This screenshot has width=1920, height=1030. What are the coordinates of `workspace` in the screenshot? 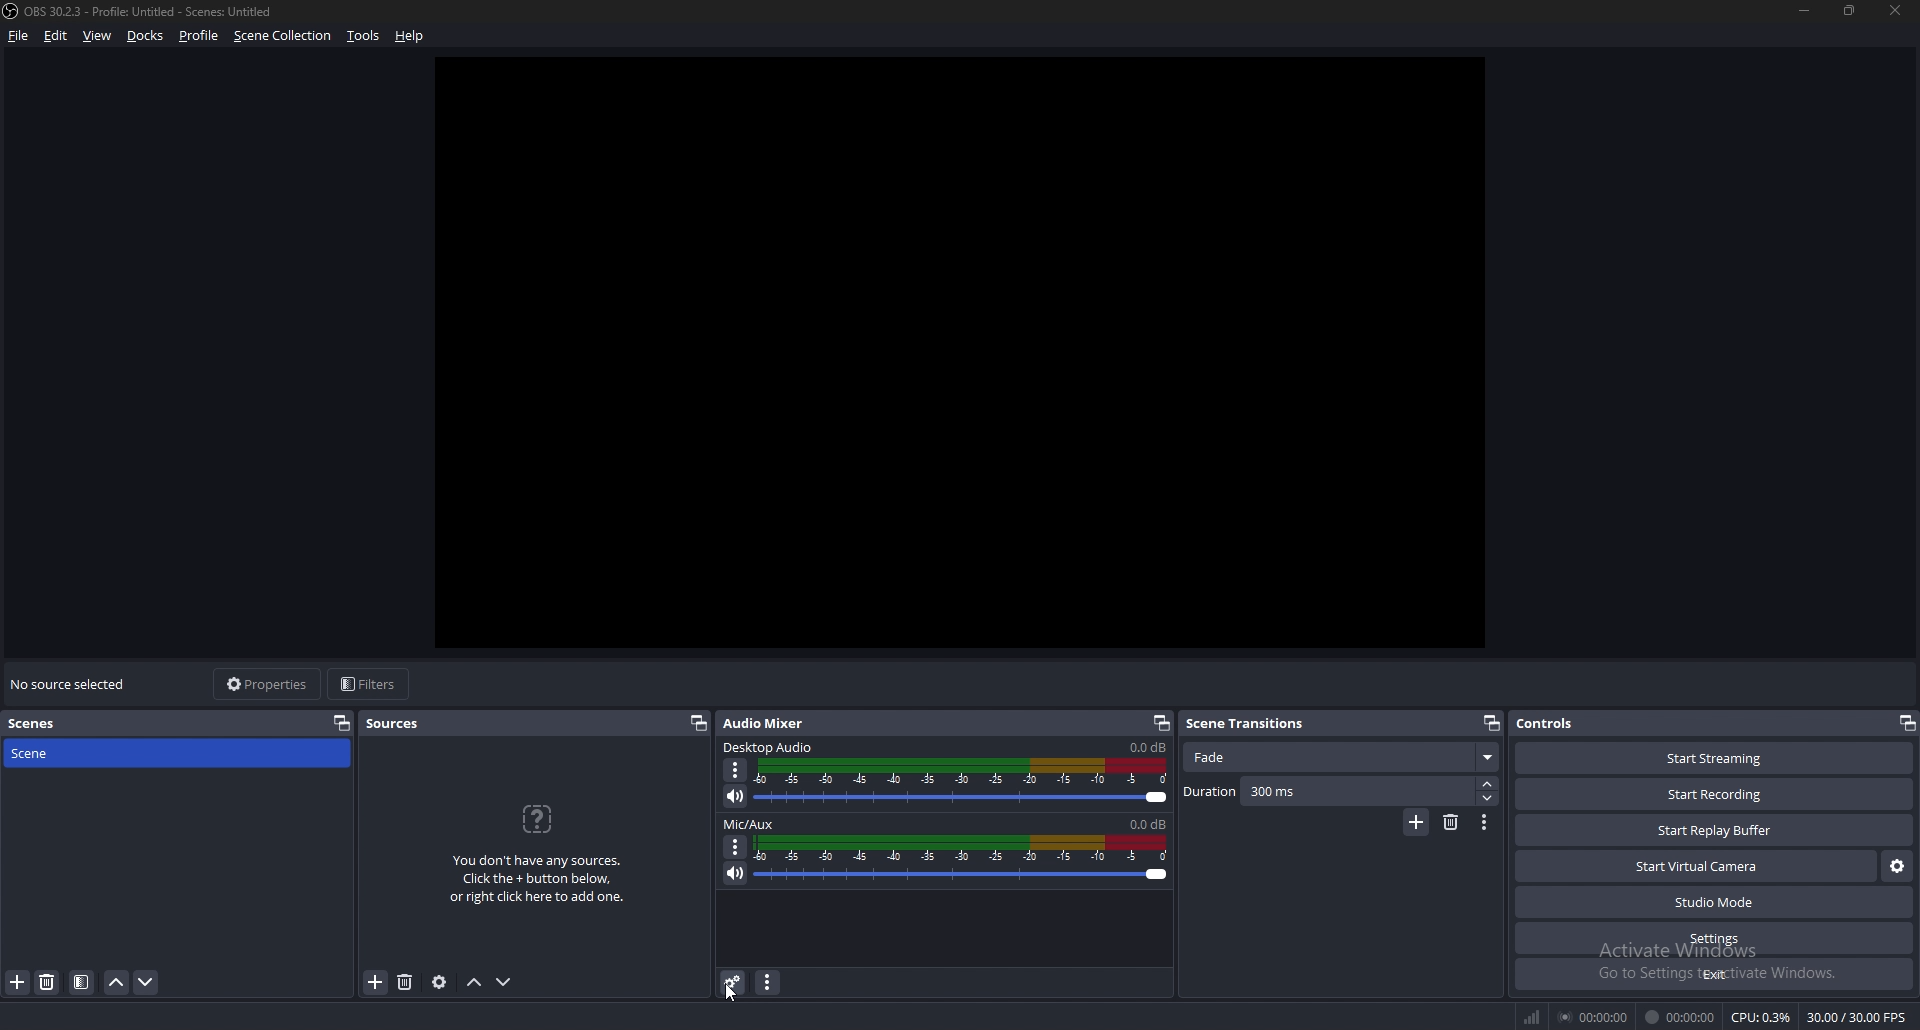 It's located at (982, 352).